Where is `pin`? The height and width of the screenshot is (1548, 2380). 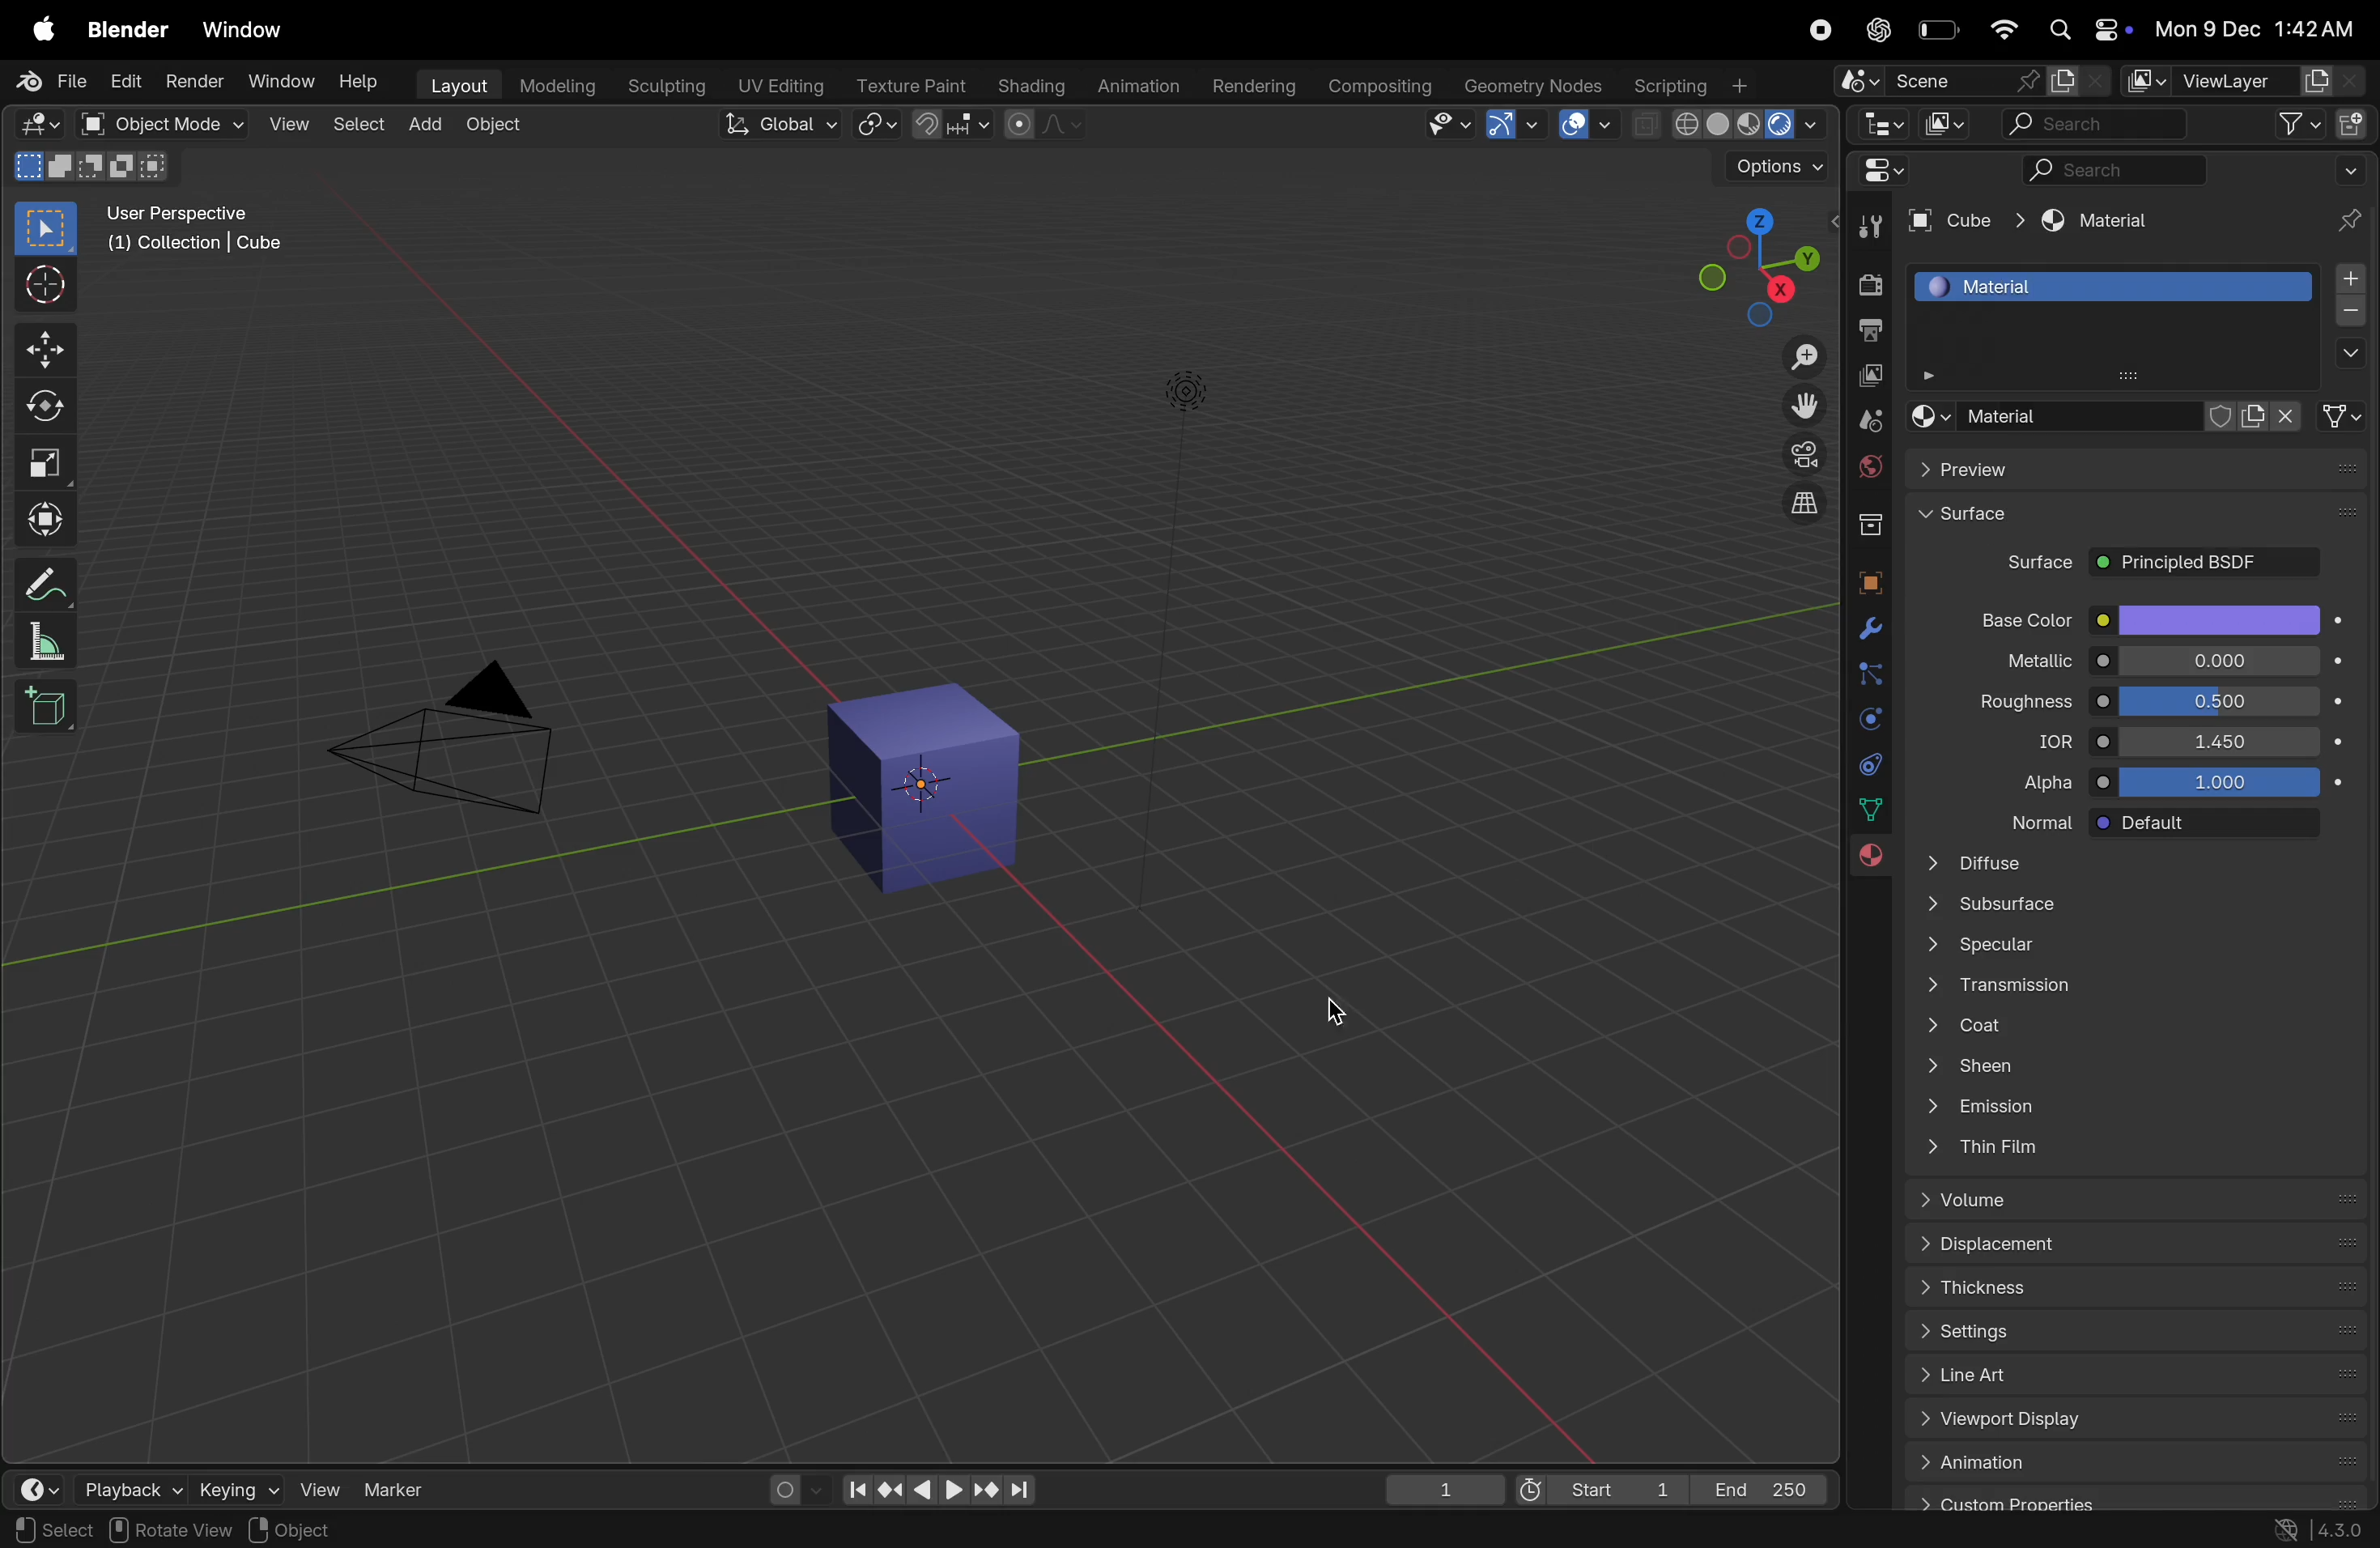 pin is located at coordinates (2353, 219).